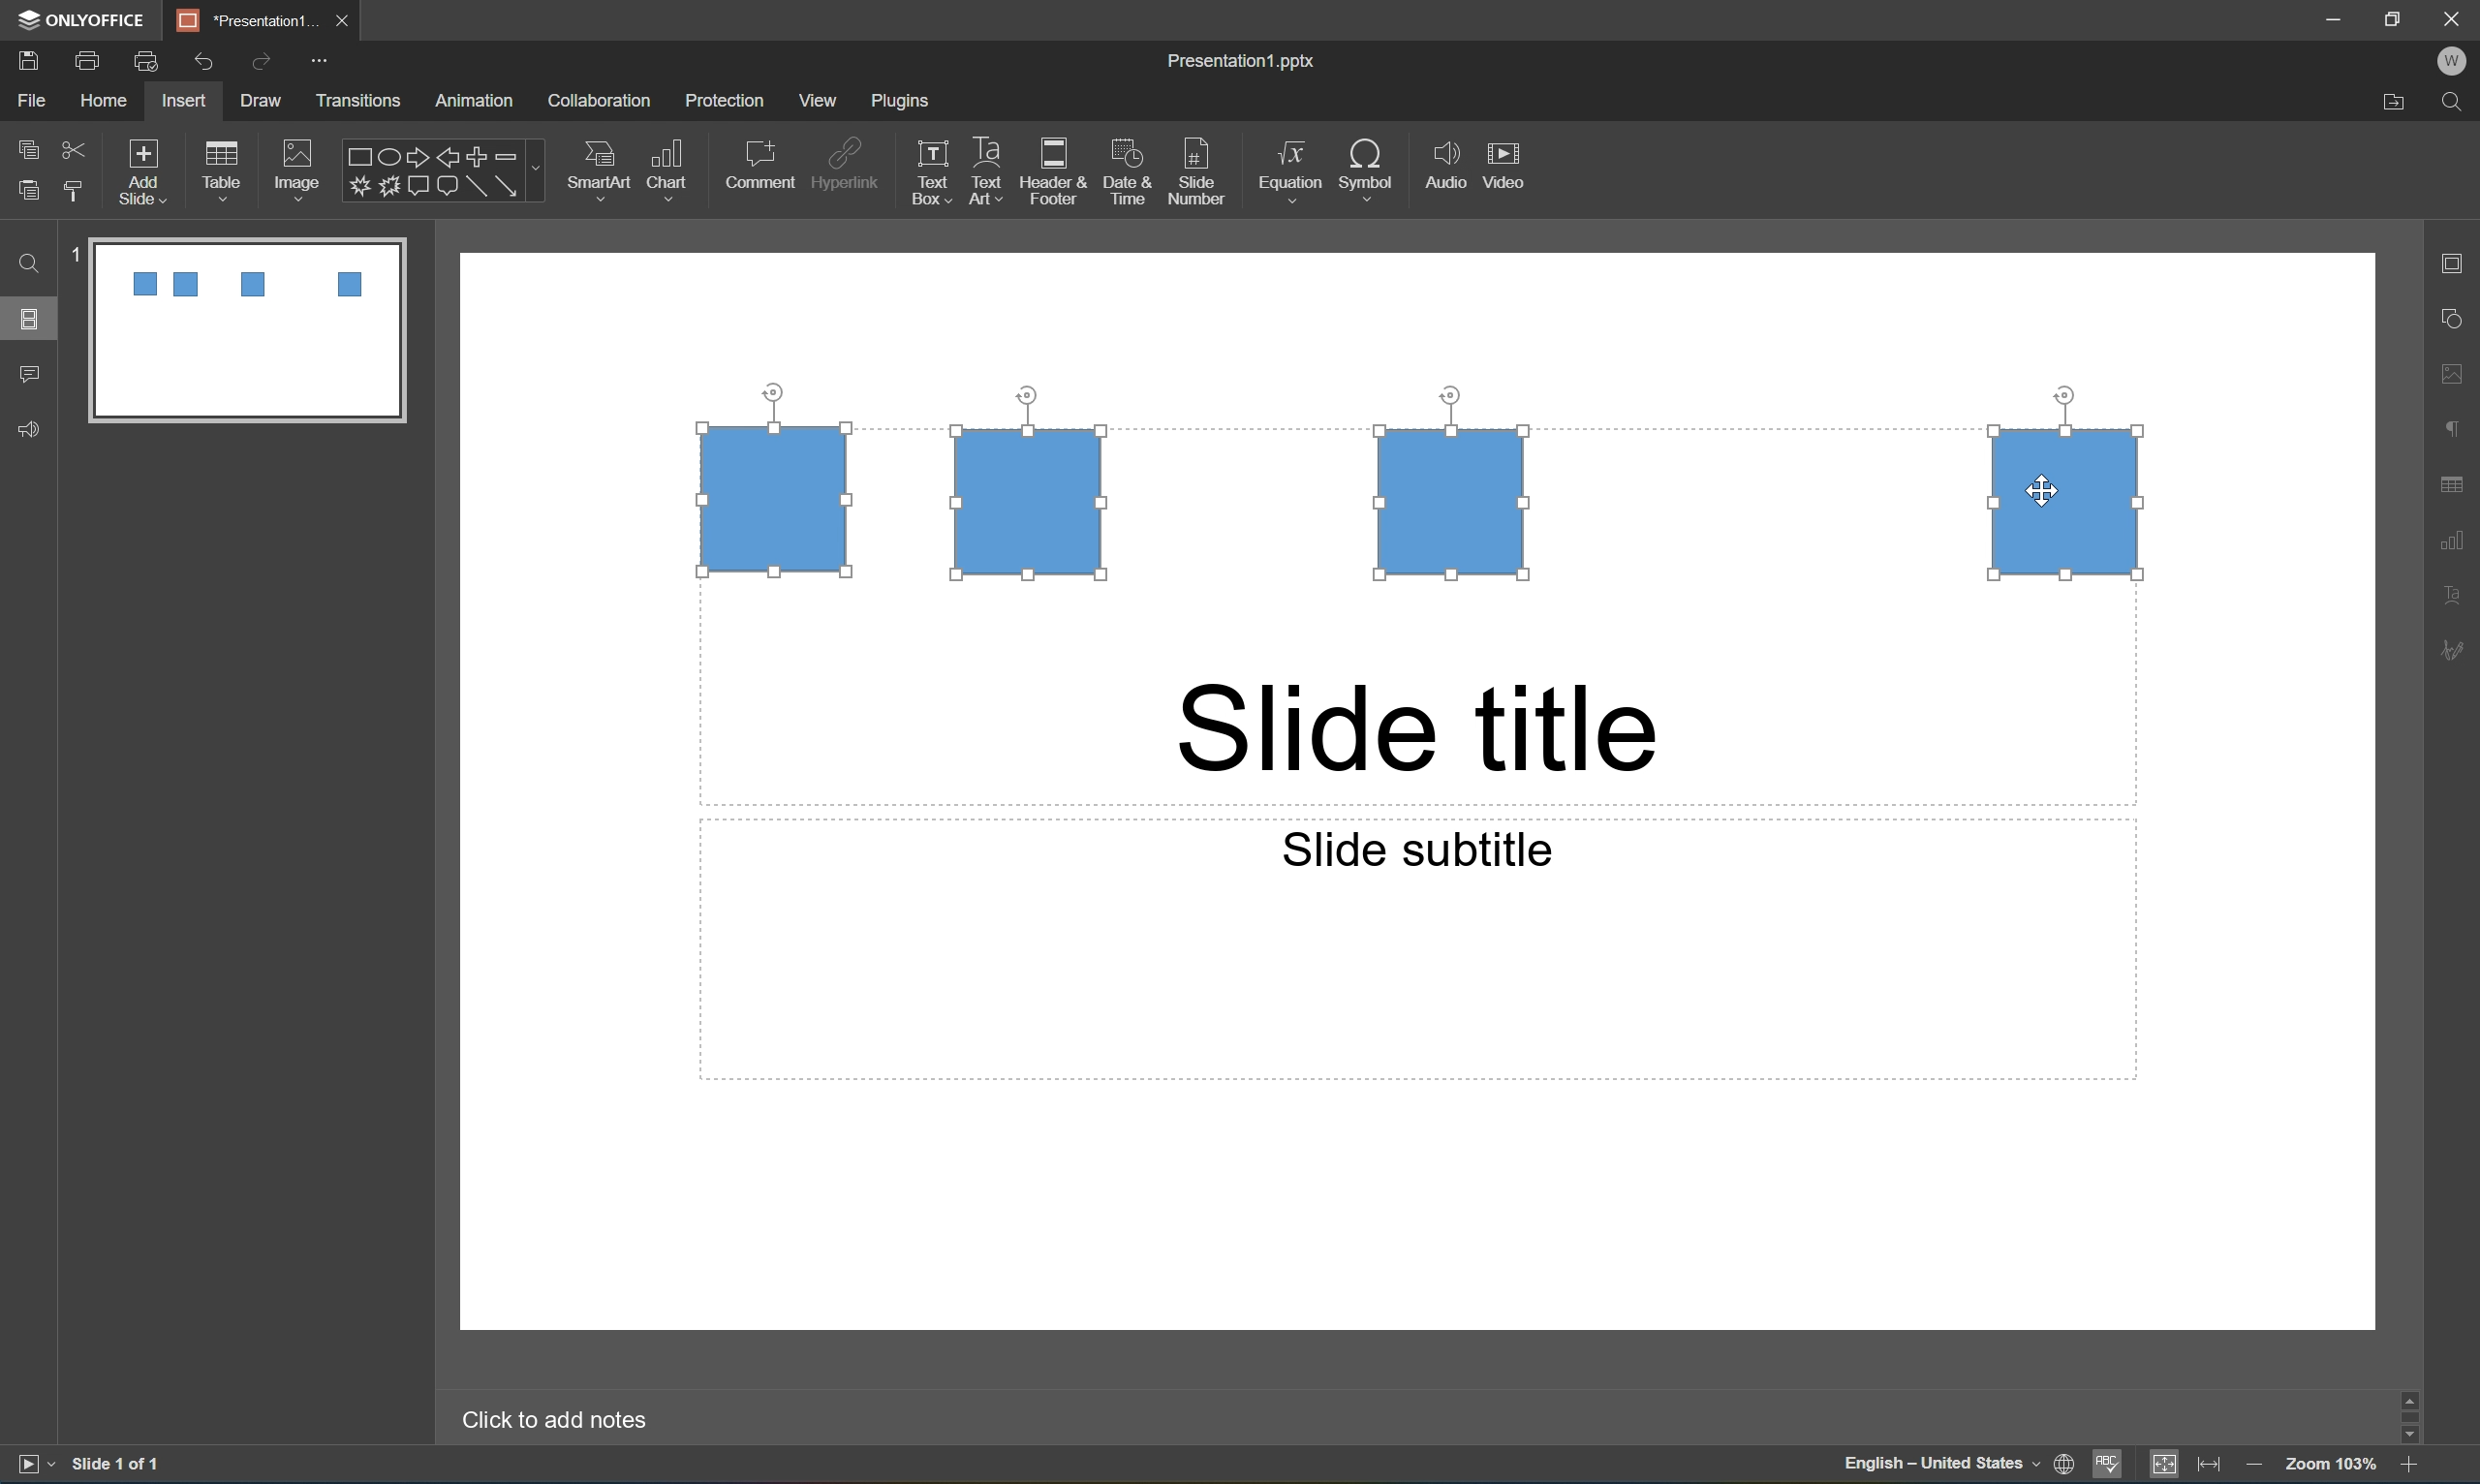 This screenshot has height=1484, width=2480. I want to click on slide number, so click(1198, 173).